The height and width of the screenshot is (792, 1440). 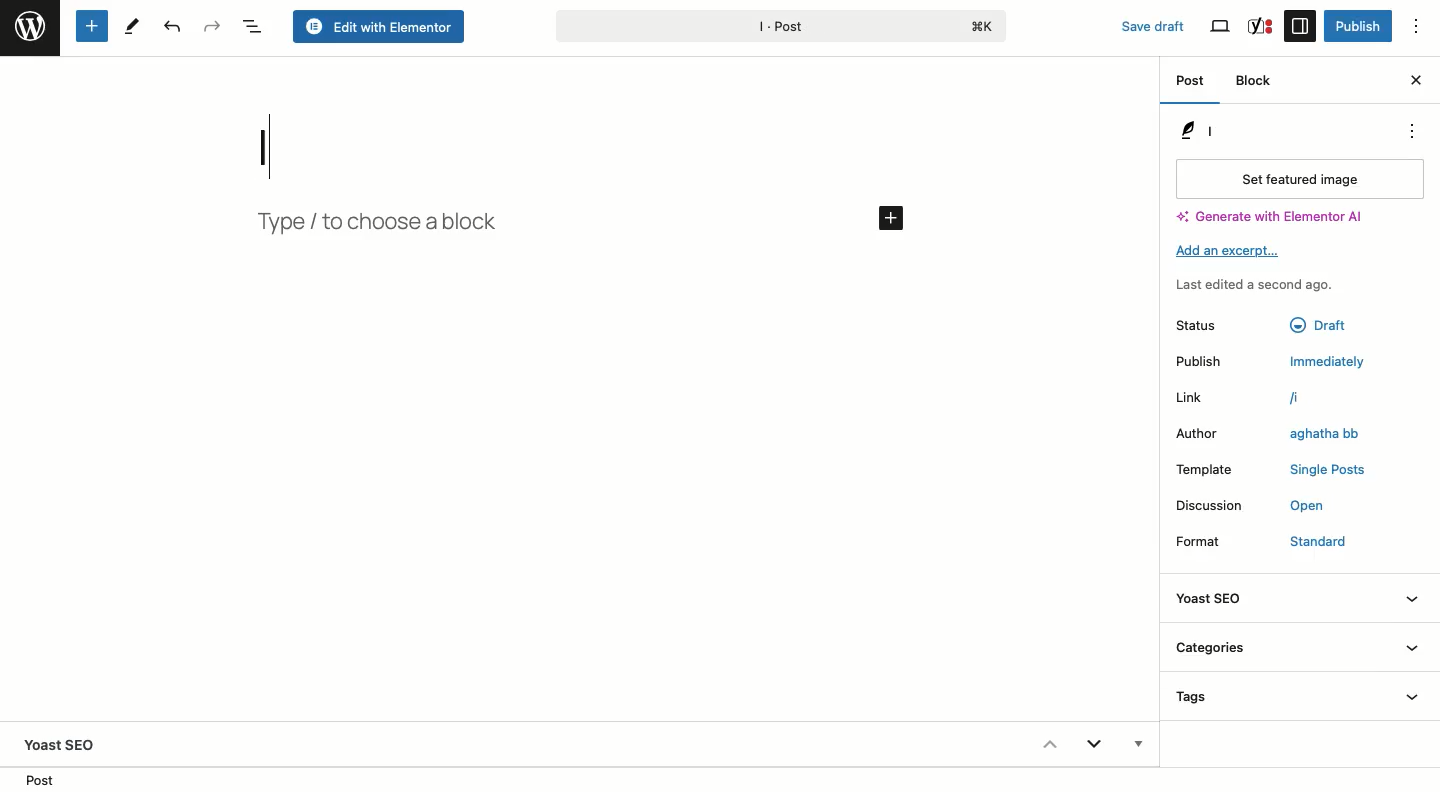 What do you see at coordinates (69, 744) in the screenshot?
I see `Yoast SEO` at bounding box center [69, 744].